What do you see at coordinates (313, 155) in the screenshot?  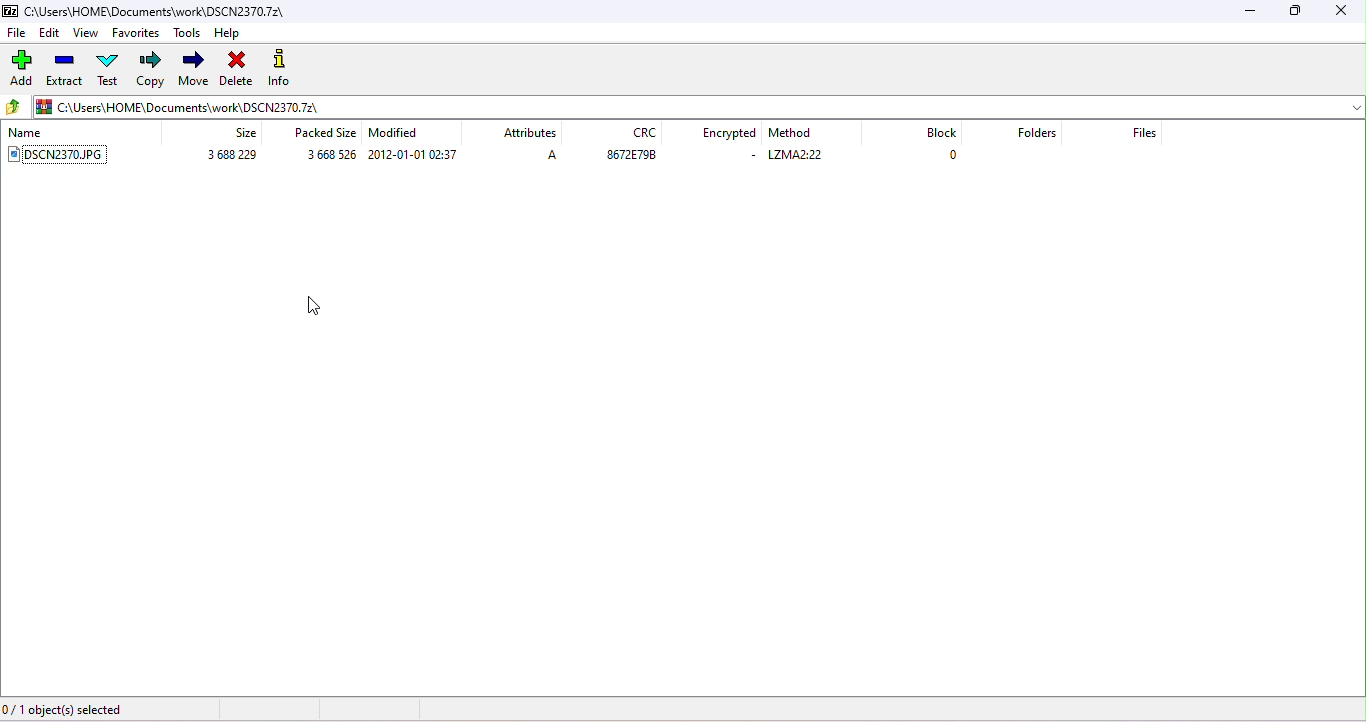 I see `size` at bounding box center [313, 155].